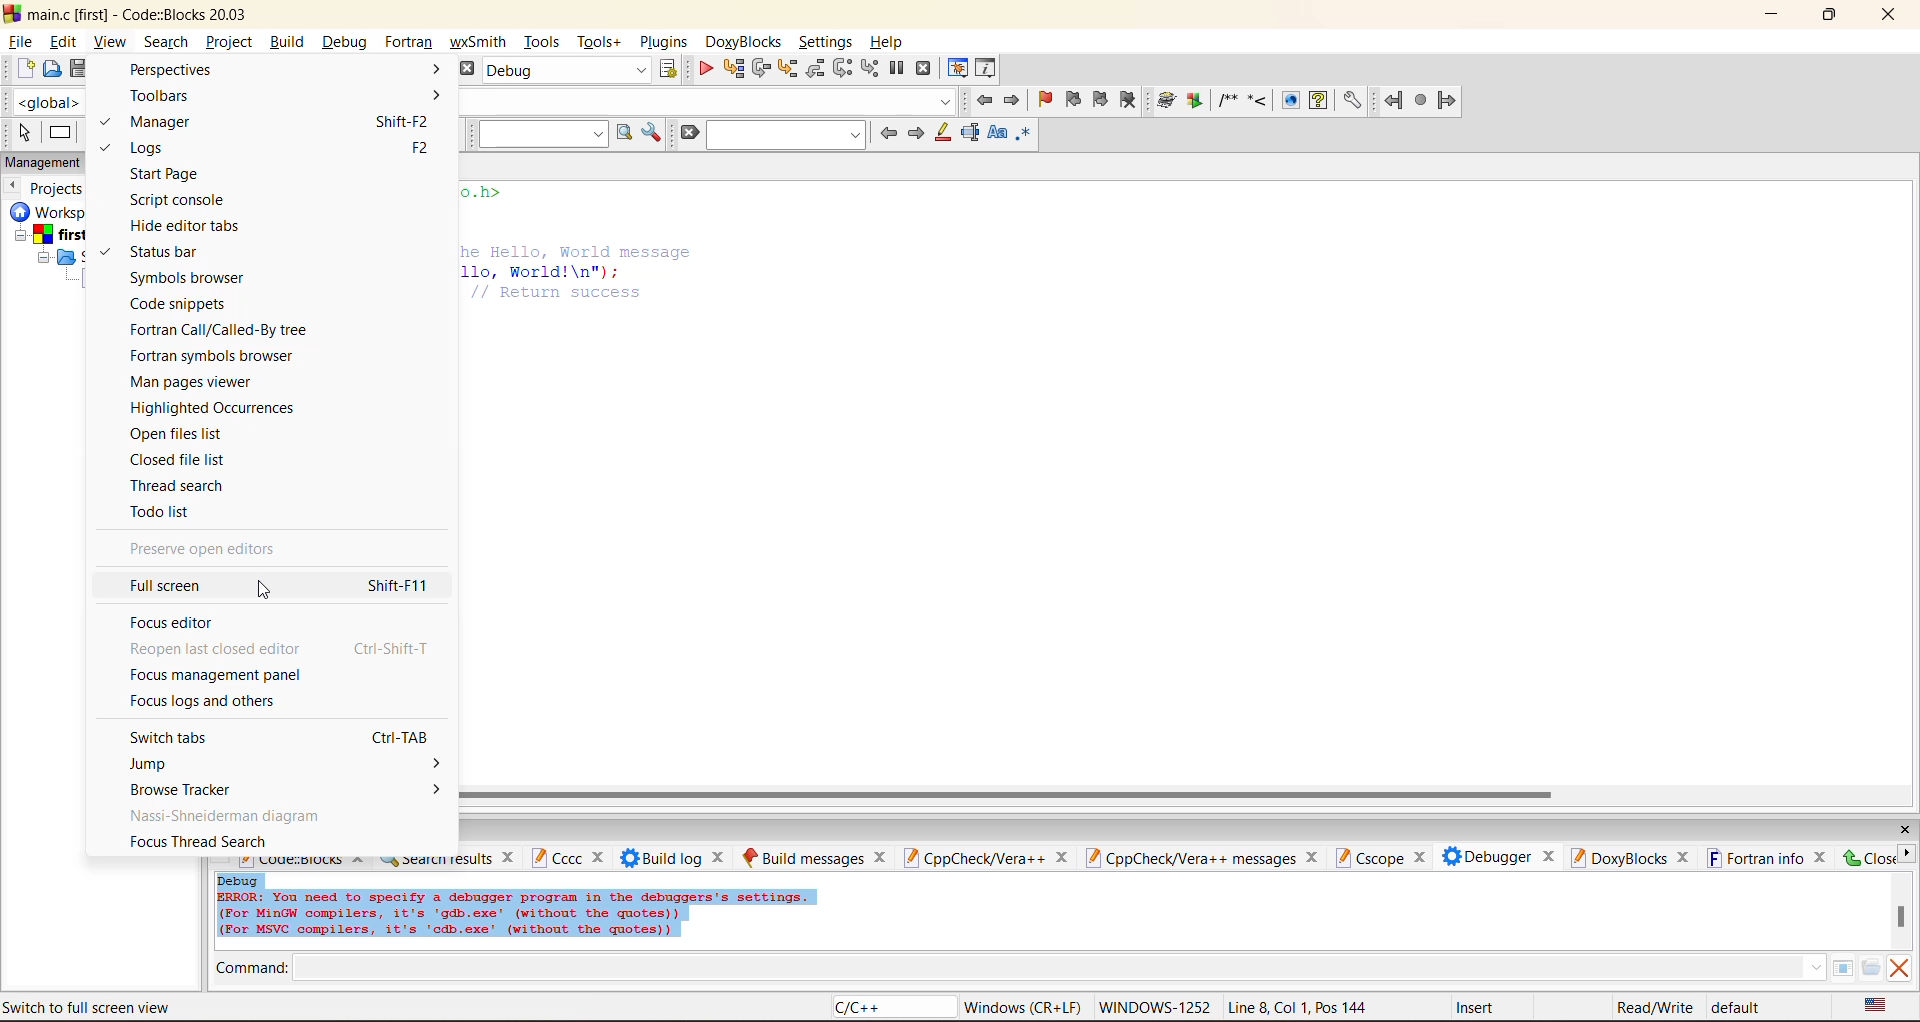 This screenshot has height=1022, width=1920. I want to click on Preferences, so click(1352, 101).